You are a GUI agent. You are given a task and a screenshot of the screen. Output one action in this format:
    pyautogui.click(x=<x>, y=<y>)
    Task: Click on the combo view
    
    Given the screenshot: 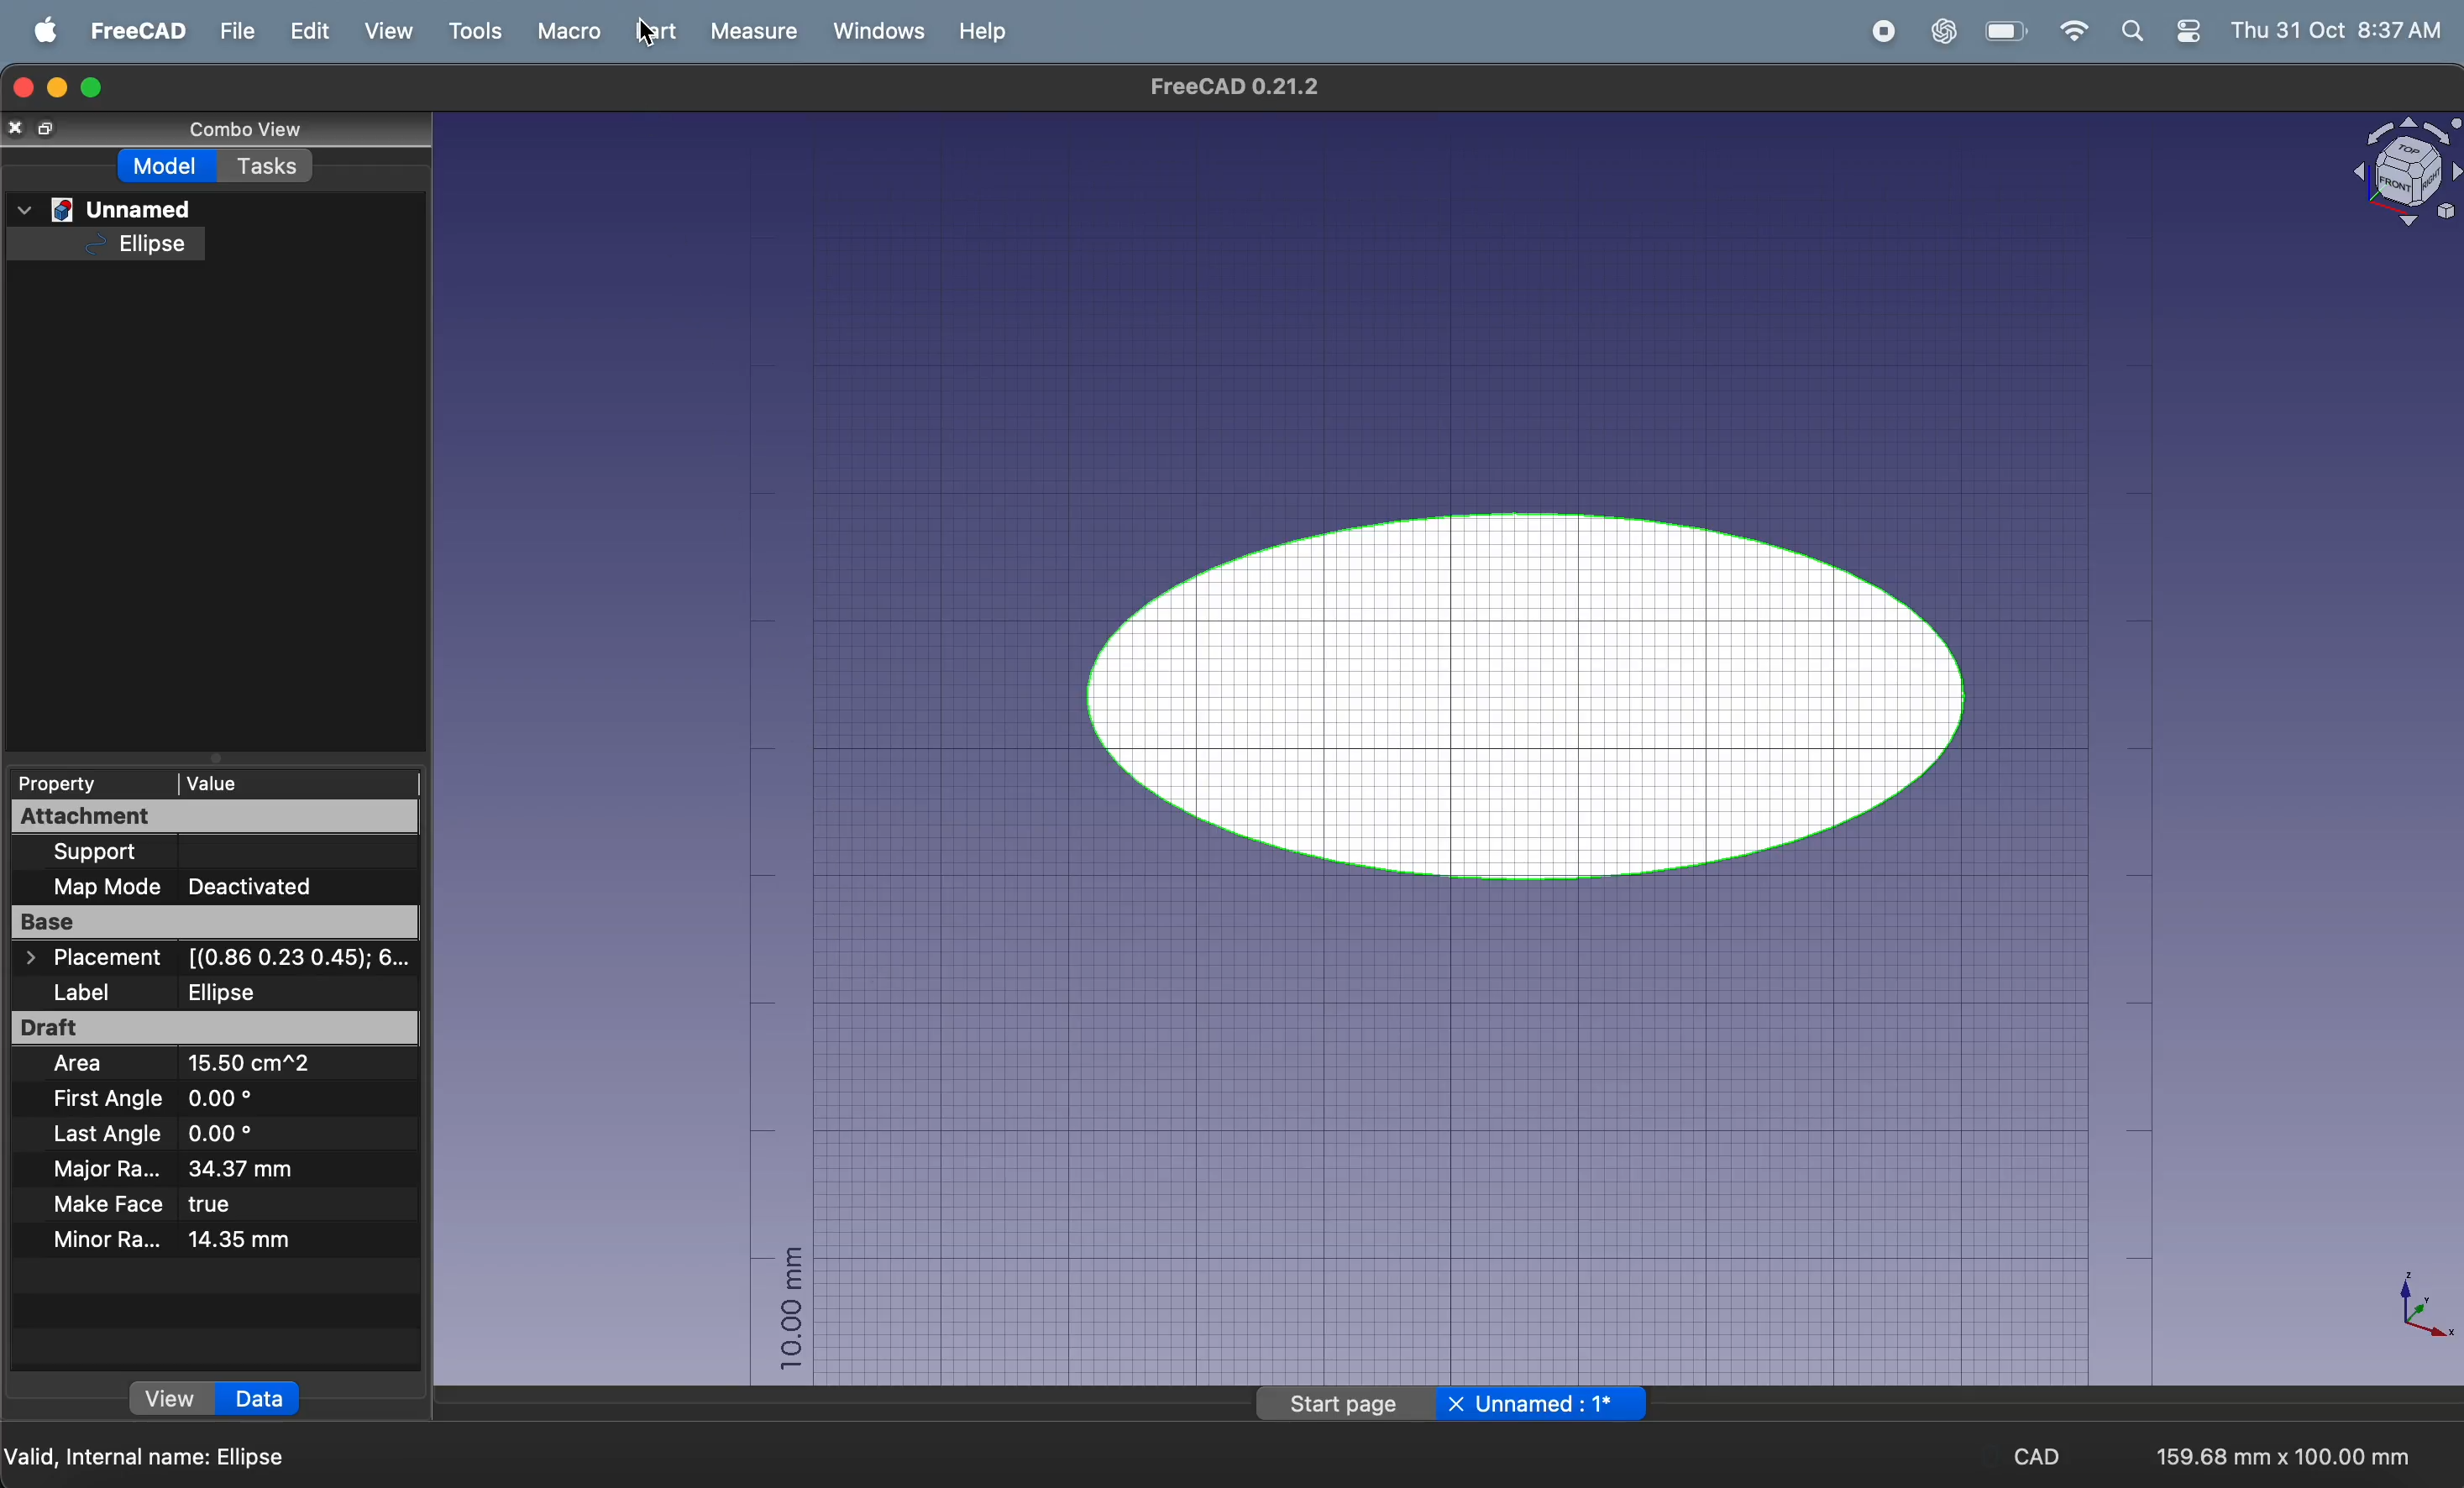 What is the action you would take?
    pyautogui.click(x=268, y=133)
    